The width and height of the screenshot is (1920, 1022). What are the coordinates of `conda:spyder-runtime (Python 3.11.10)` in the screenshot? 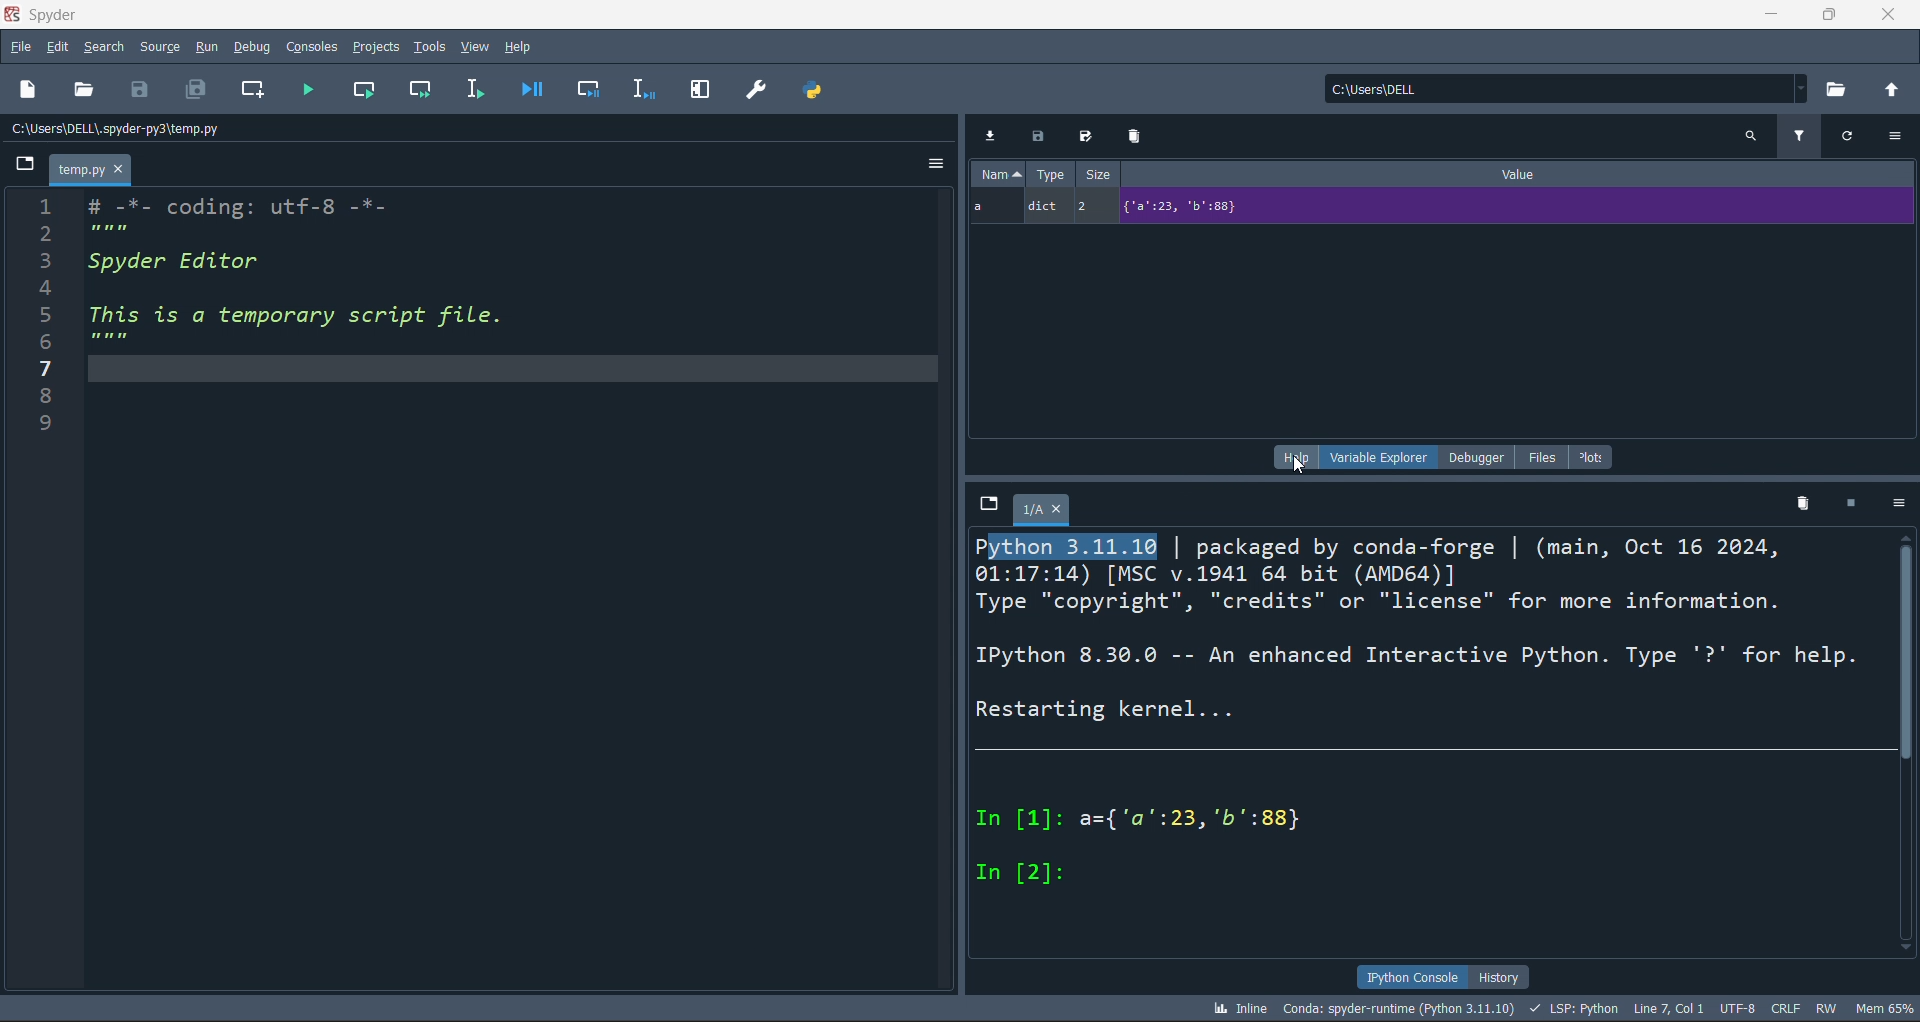 It's located at (1398, 1010).